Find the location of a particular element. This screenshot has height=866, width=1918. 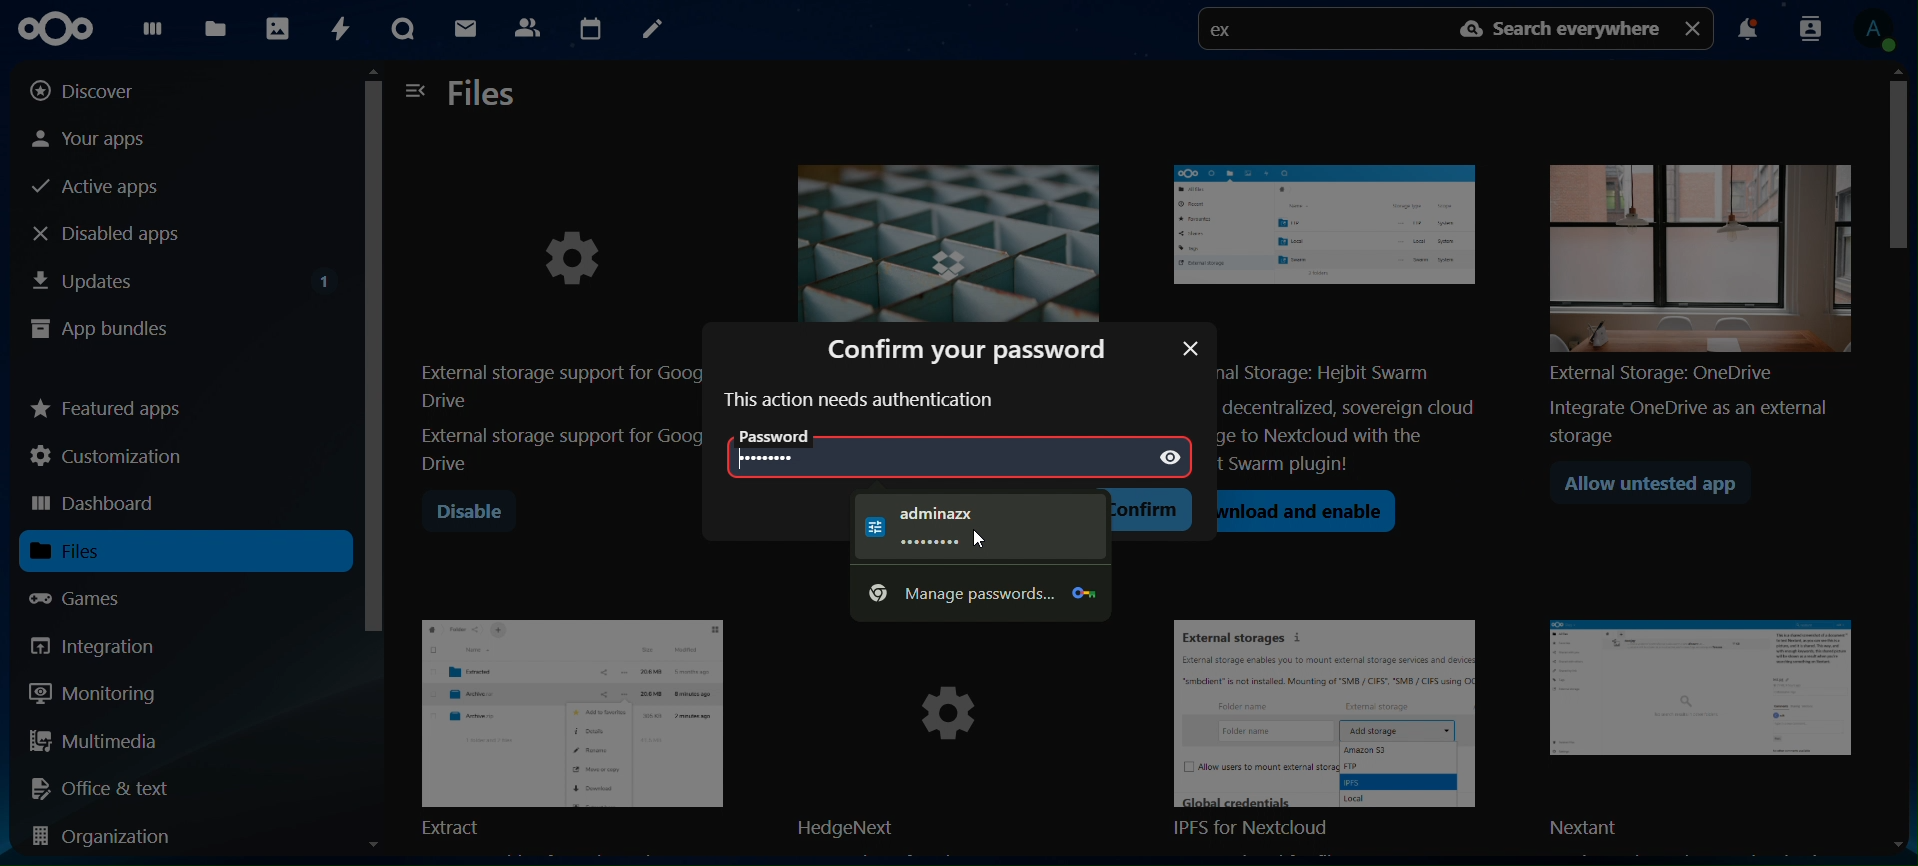

password is located at coordinates (789, 437).